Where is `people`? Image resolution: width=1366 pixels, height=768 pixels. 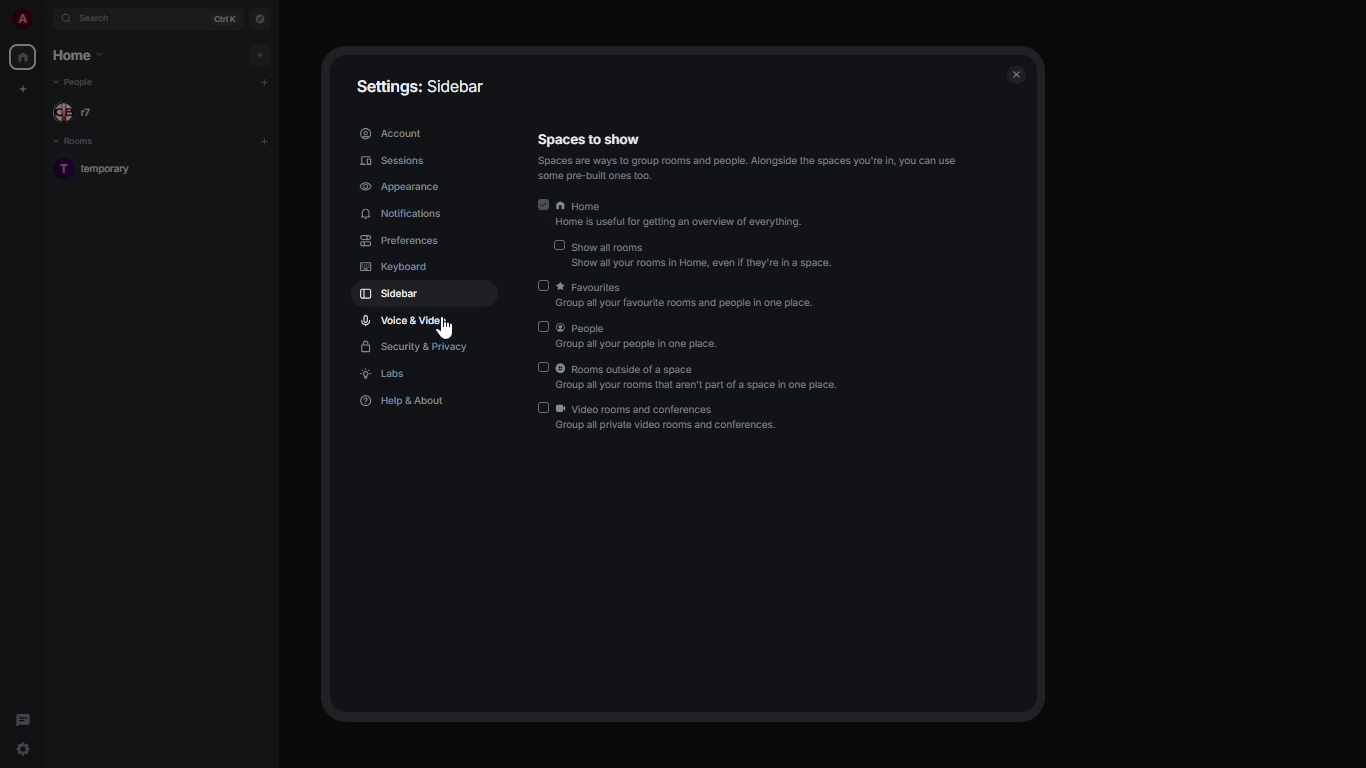 people is located at coordinates (77, 84).